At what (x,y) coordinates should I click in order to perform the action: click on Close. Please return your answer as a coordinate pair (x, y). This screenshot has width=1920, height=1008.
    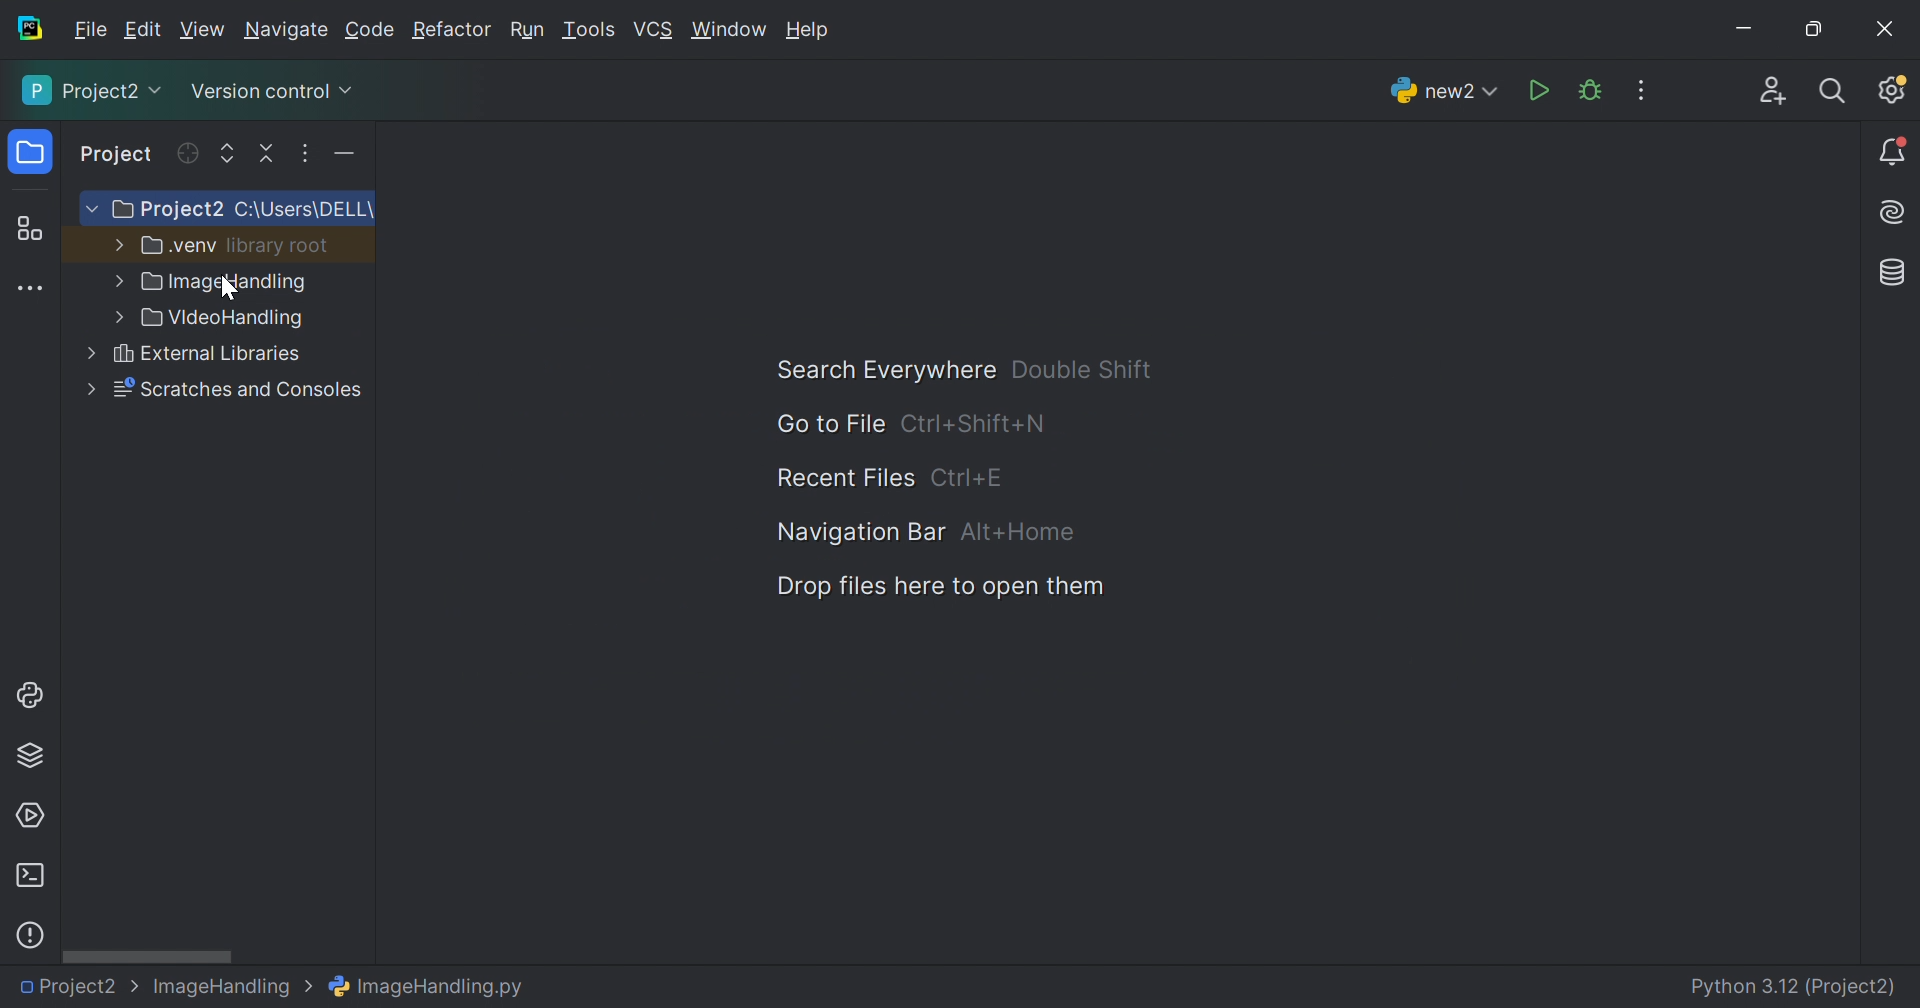
    Looking at the image, I should click on (1885, 29).